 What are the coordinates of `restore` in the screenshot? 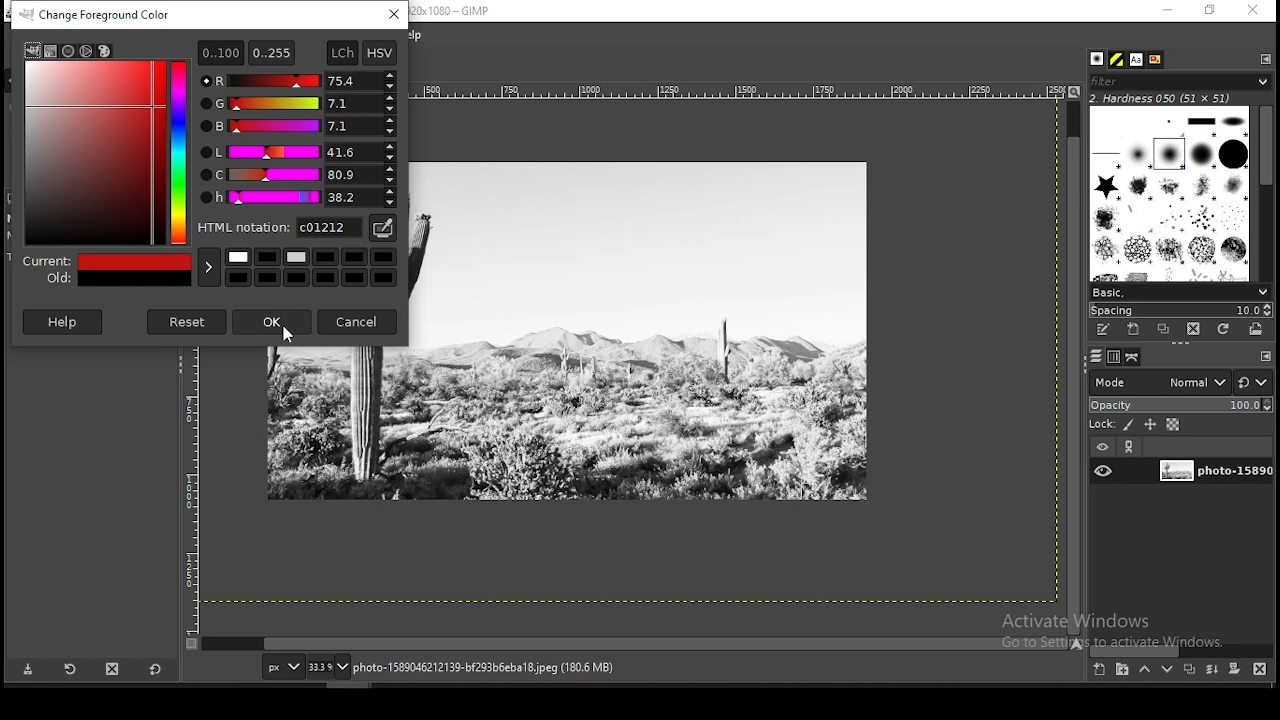 It's located at (1211, 10).